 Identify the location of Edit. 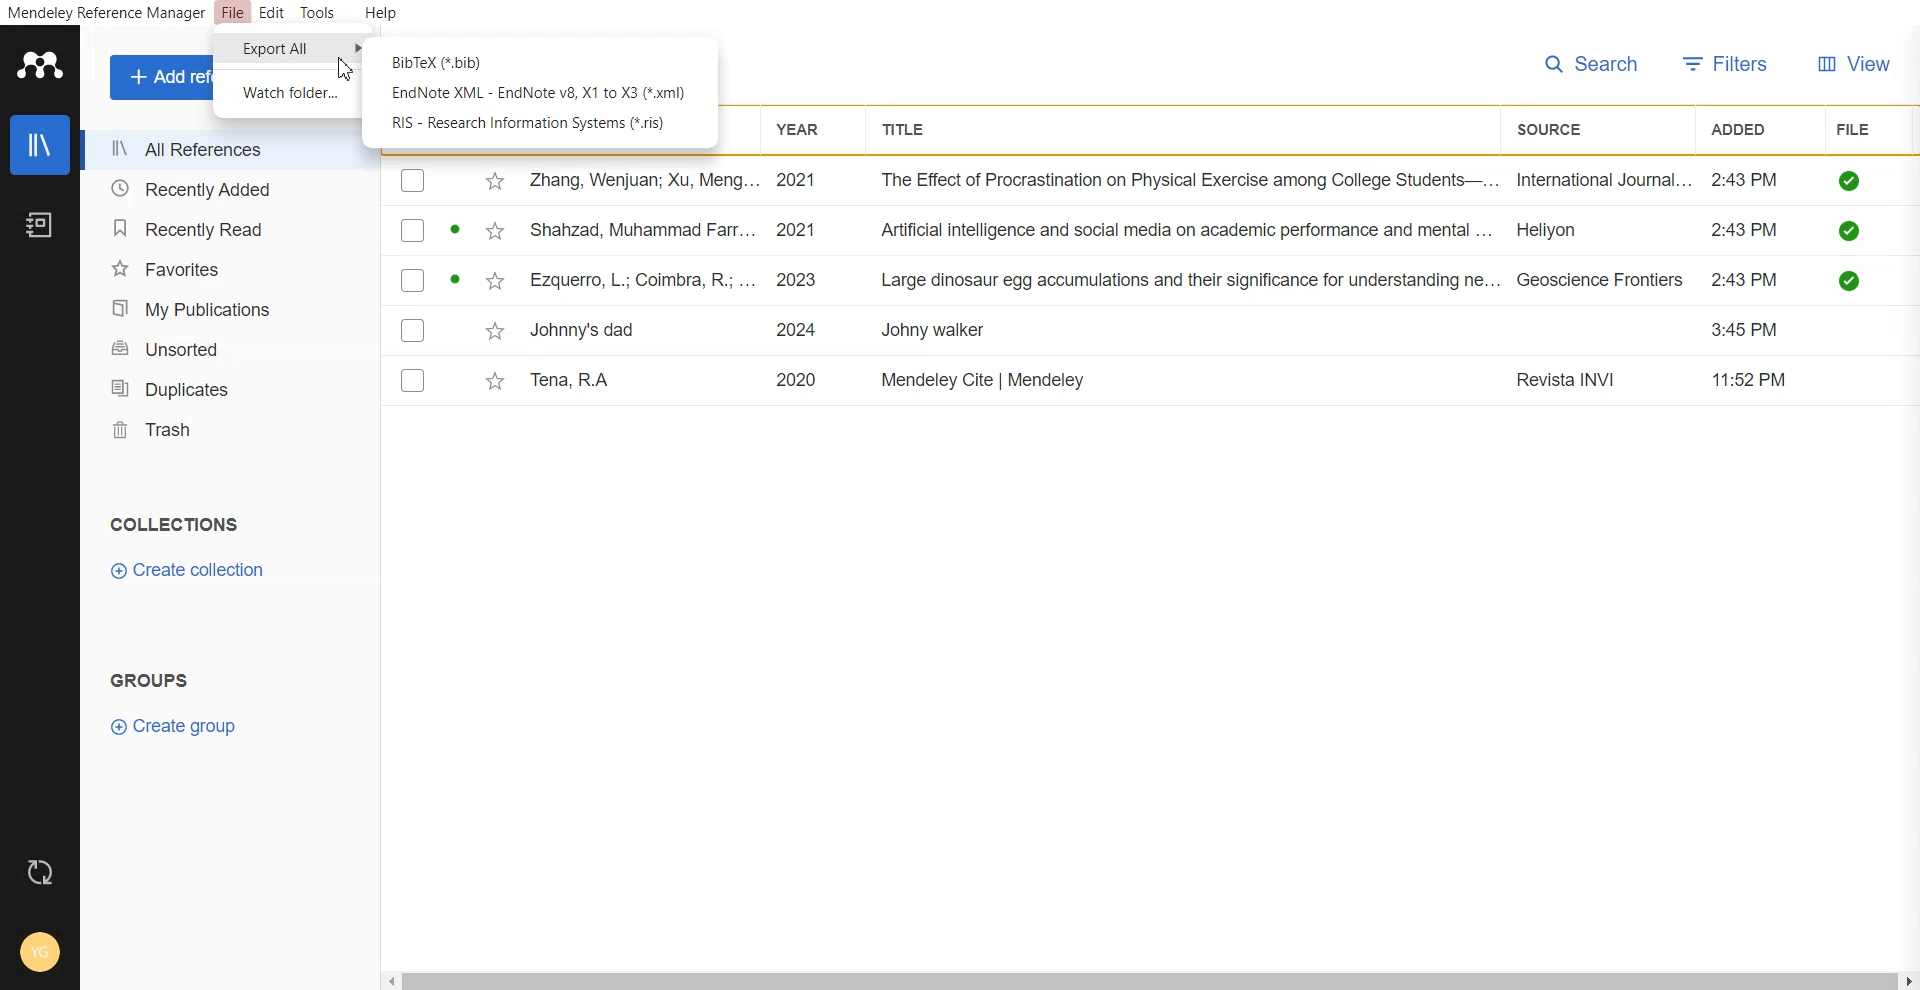
(271, 14).